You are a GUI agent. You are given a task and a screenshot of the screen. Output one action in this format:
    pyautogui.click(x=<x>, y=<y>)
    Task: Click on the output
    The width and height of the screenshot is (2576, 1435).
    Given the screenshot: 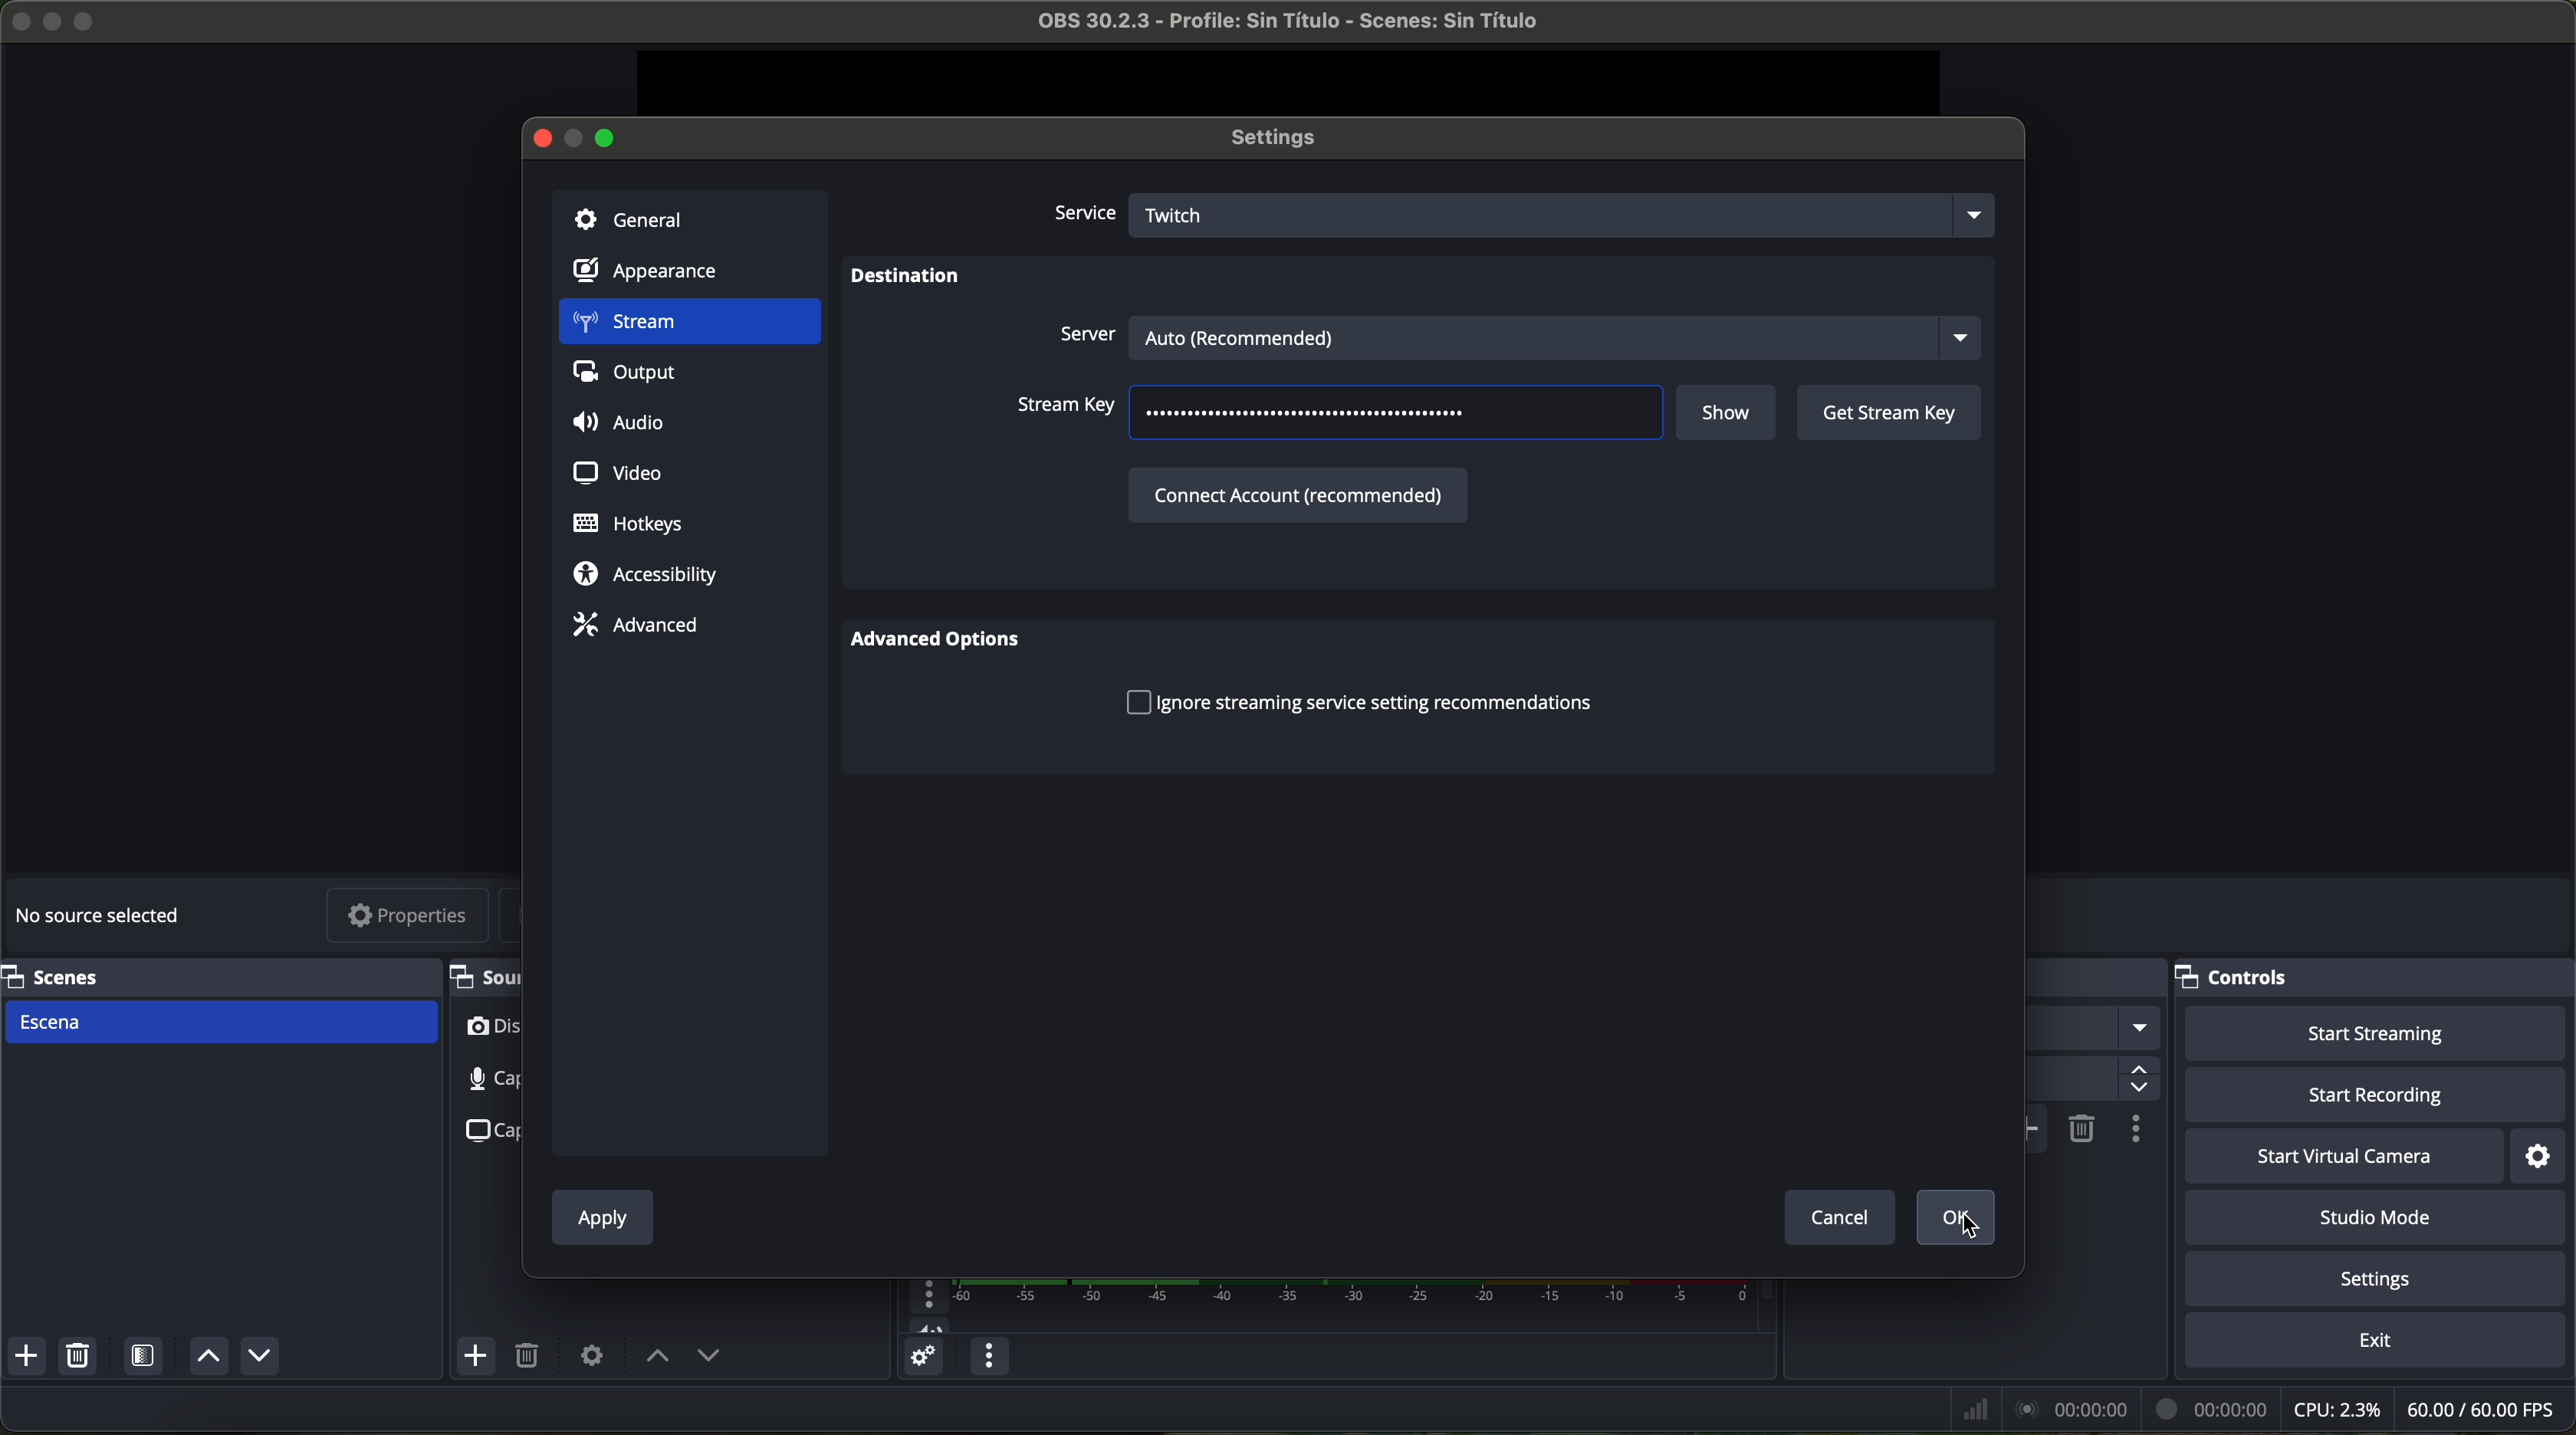 What is the action you would take?
    pyautogui.click(x=632, y=377)
    